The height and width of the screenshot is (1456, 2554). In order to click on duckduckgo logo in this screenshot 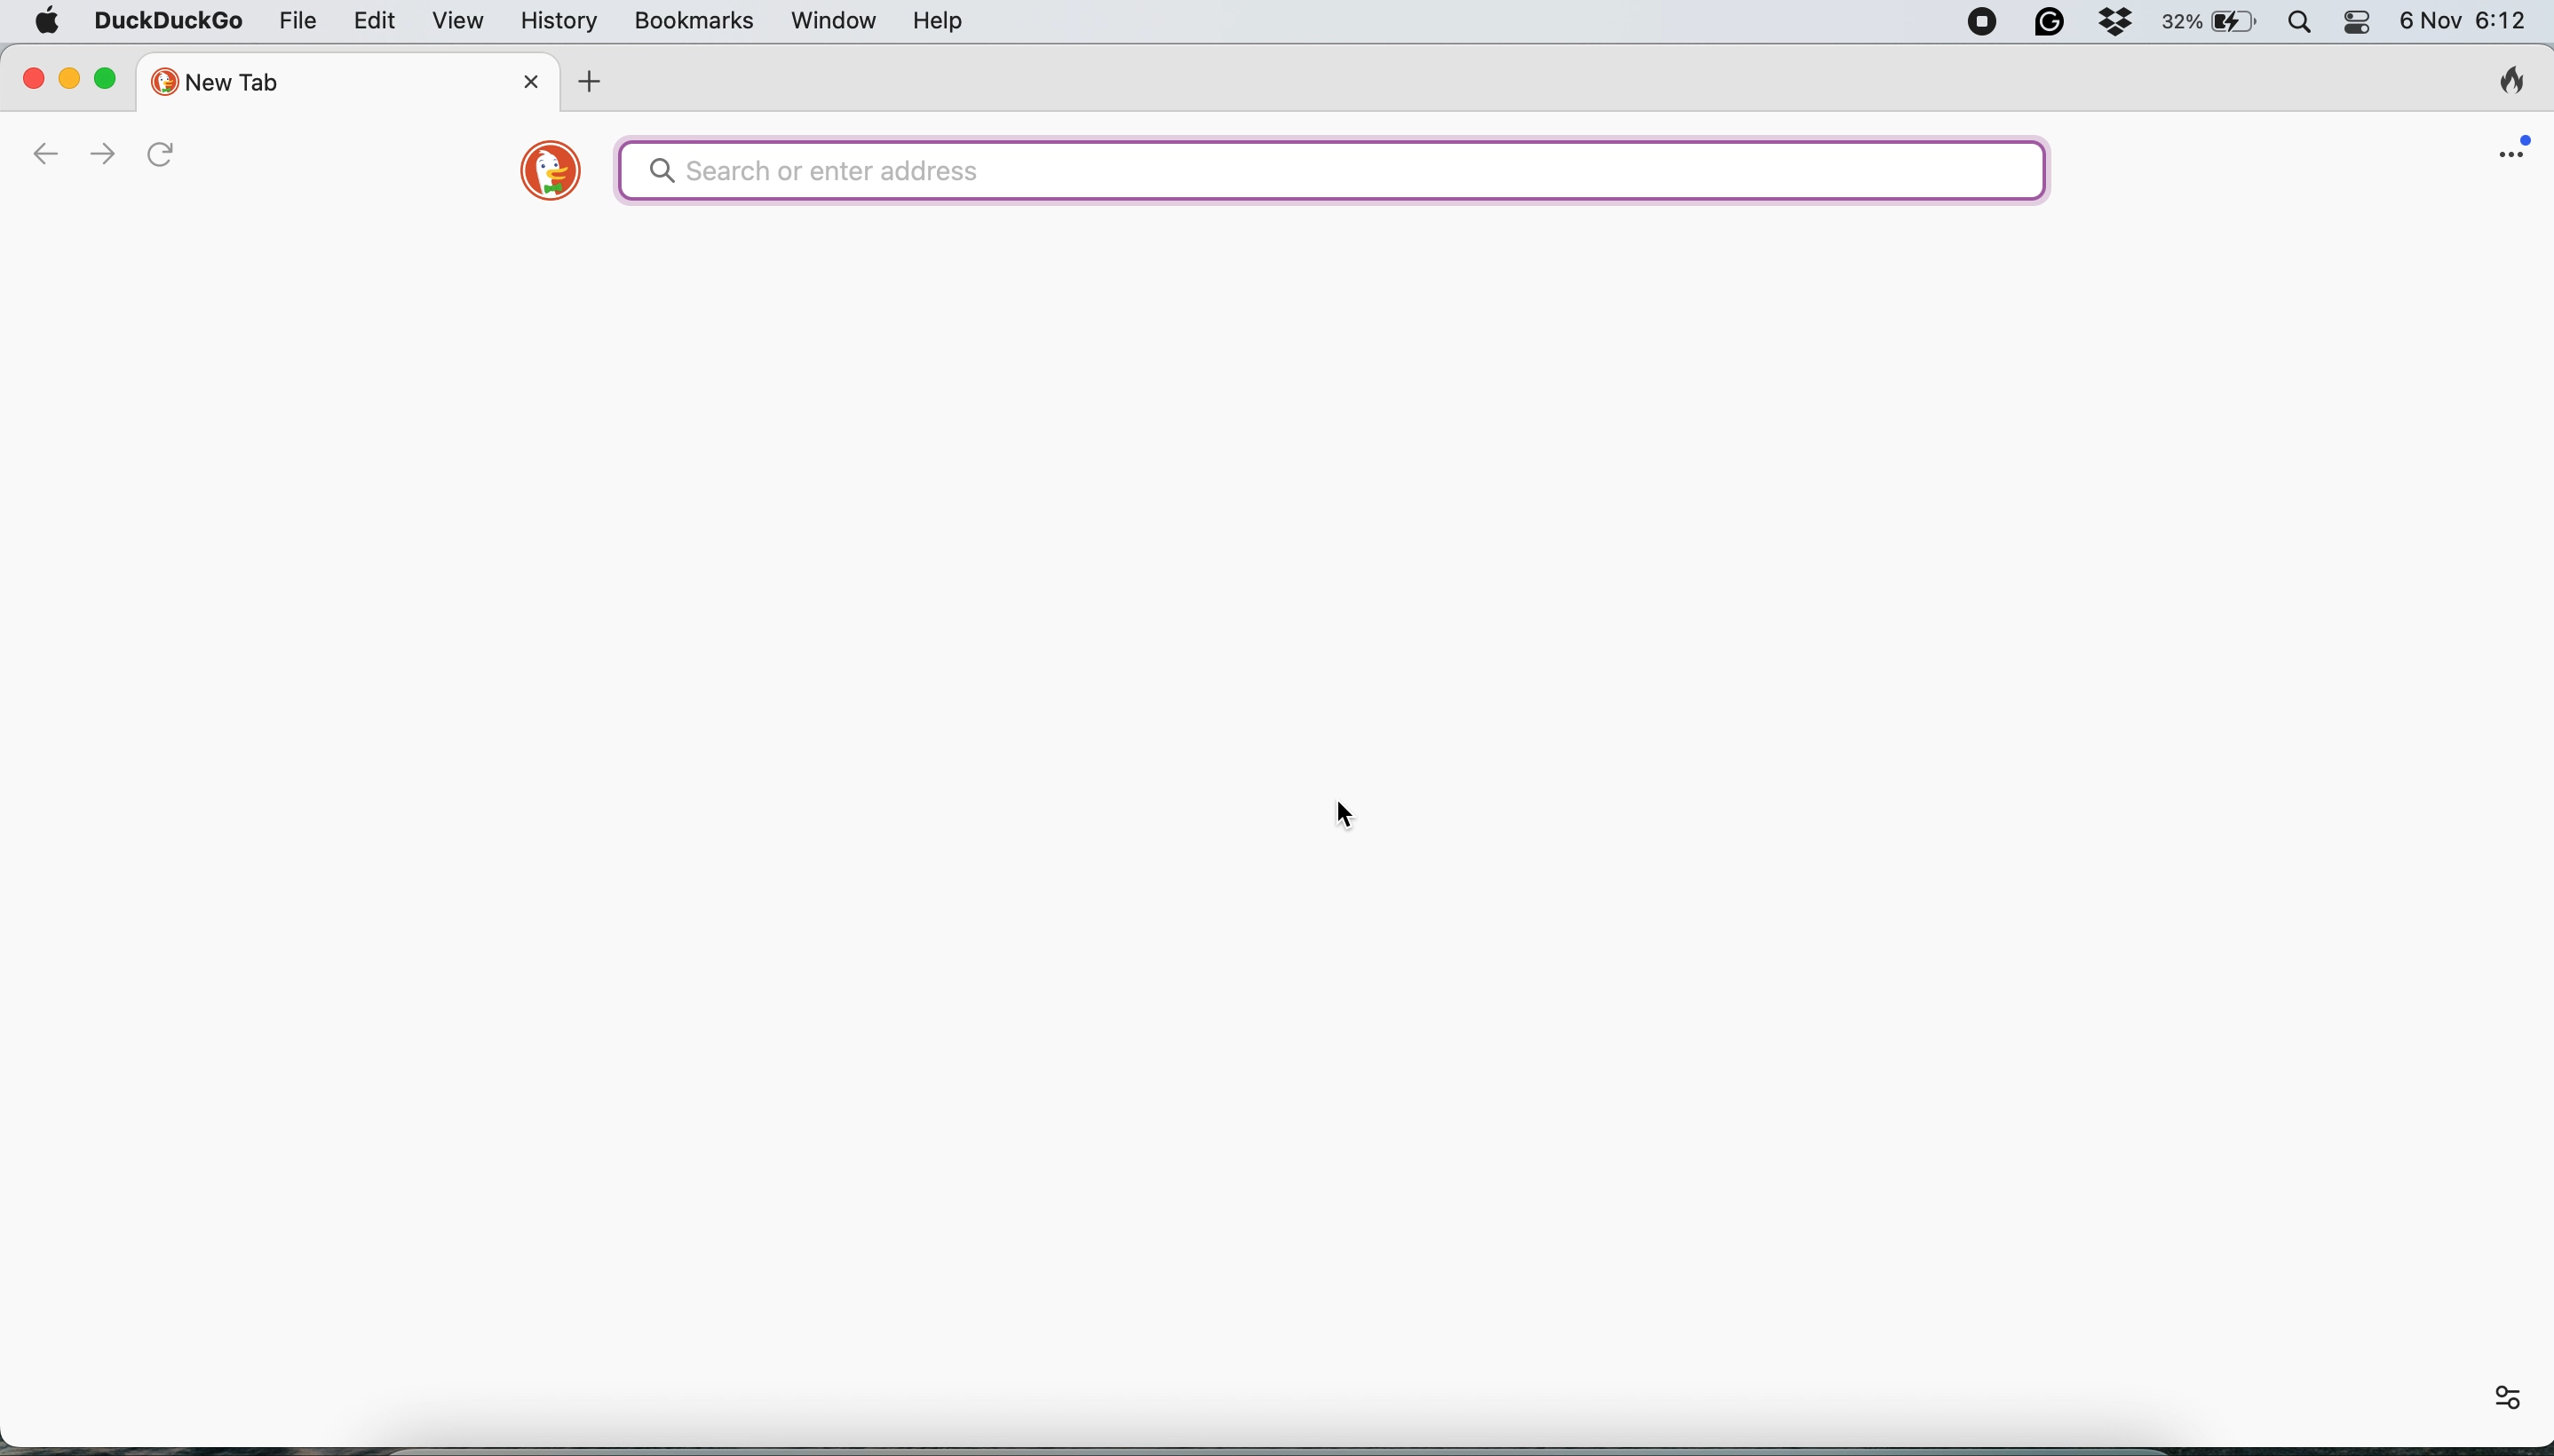, I will do `click(543, 174)`.